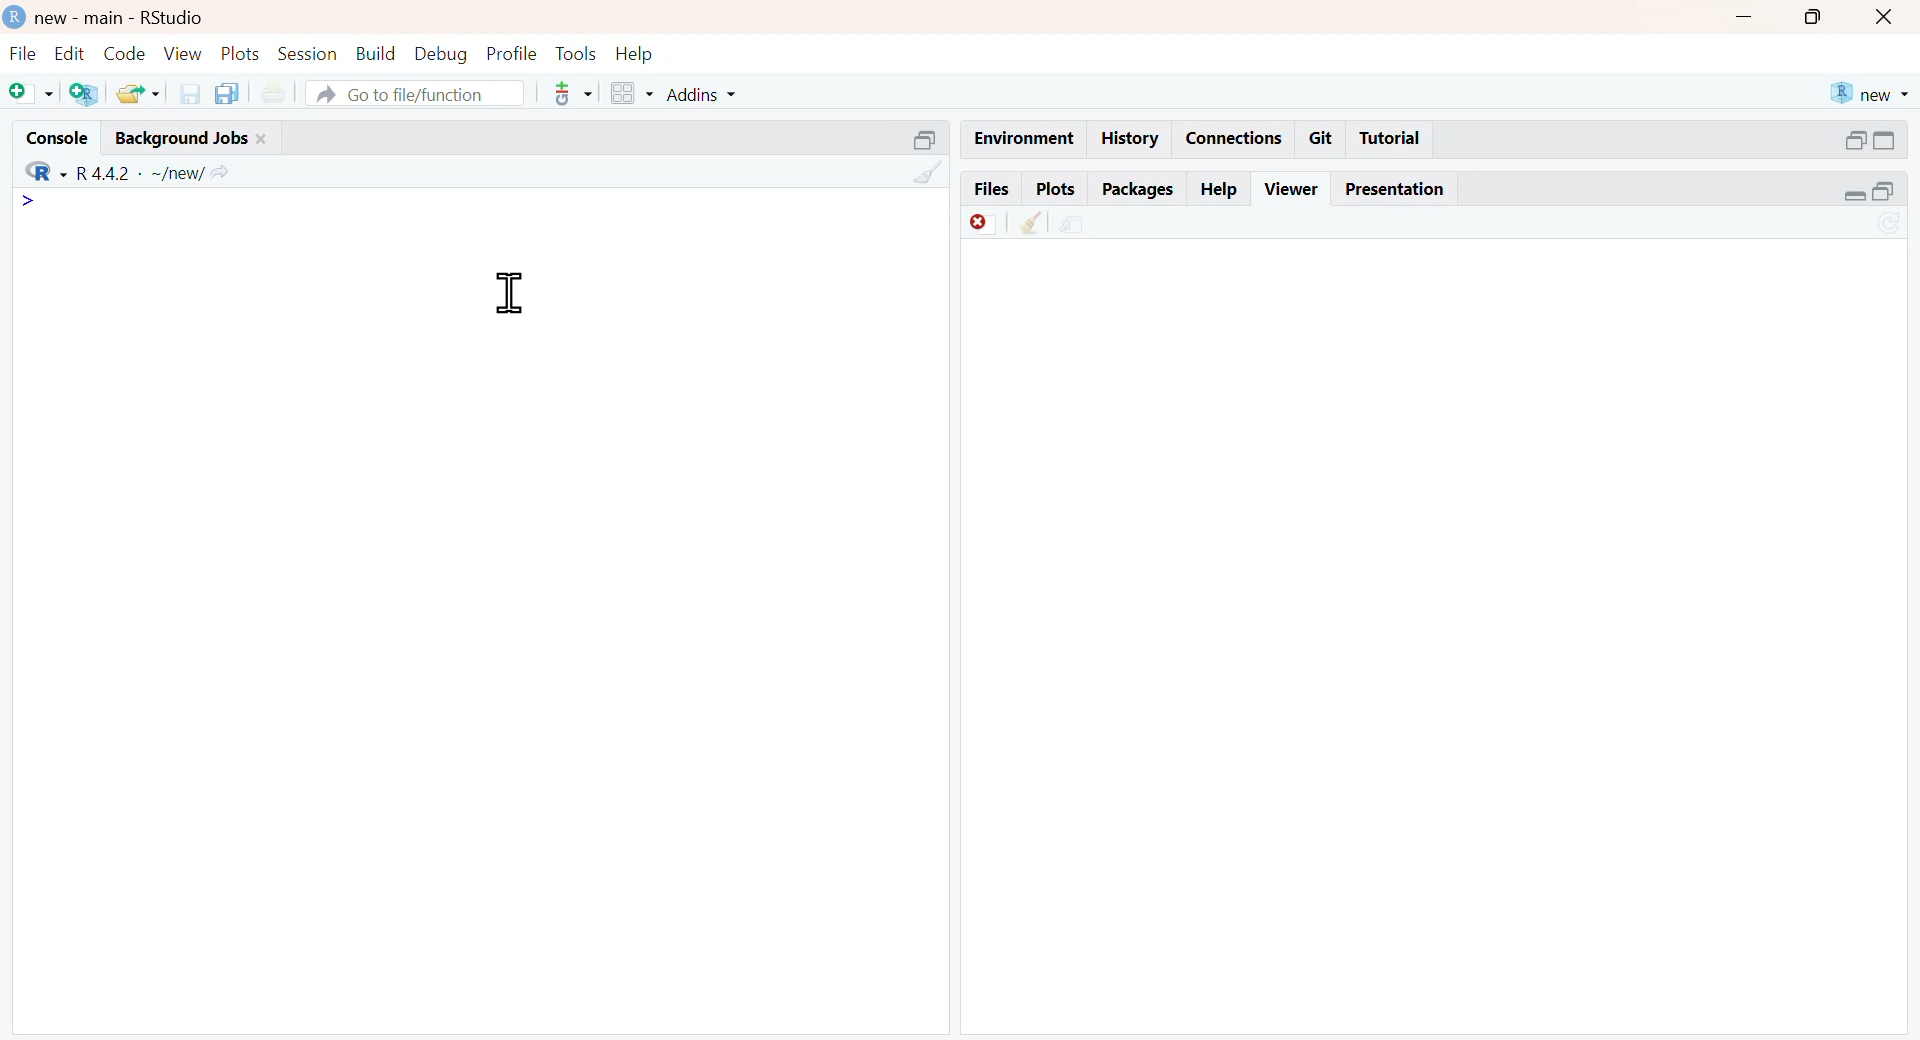  What do you see at coordinates (968, 222) in the screenshot?
I see `Remove current viewer tem` at bounding box center [968, 222].